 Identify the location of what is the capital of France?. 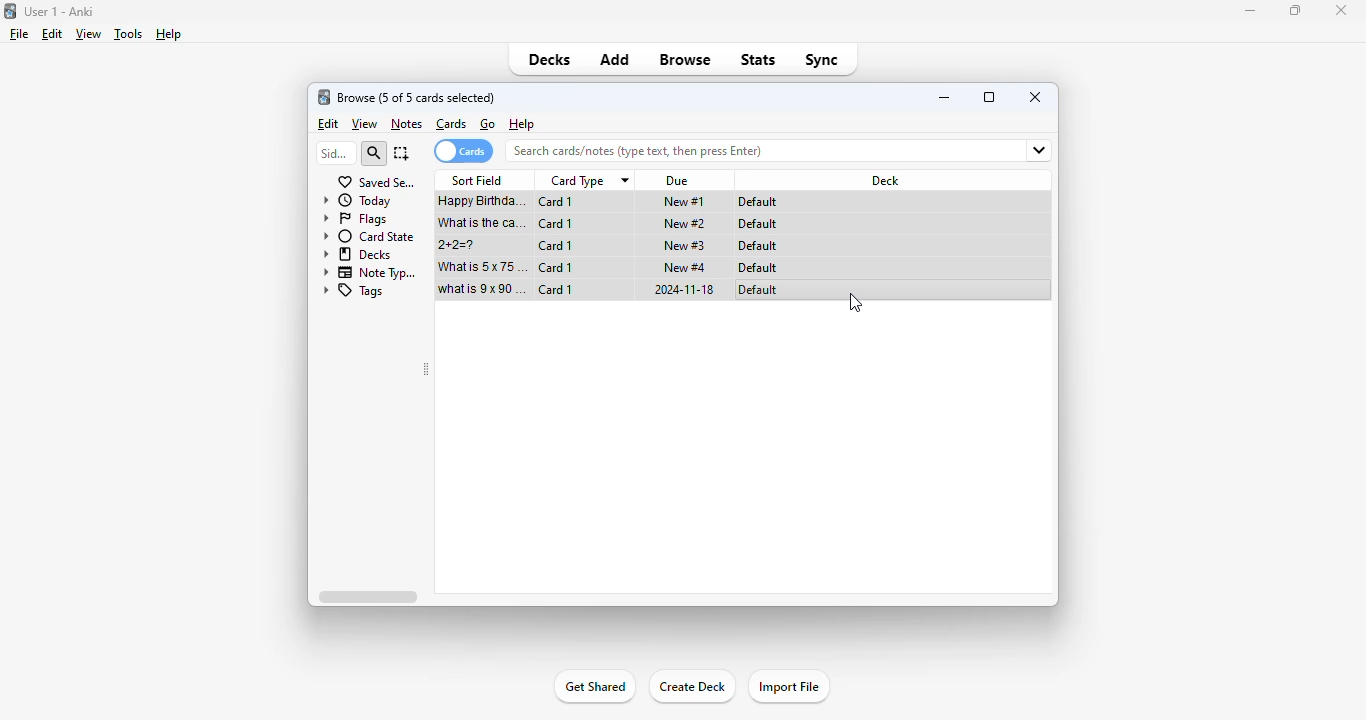
(481, 223).